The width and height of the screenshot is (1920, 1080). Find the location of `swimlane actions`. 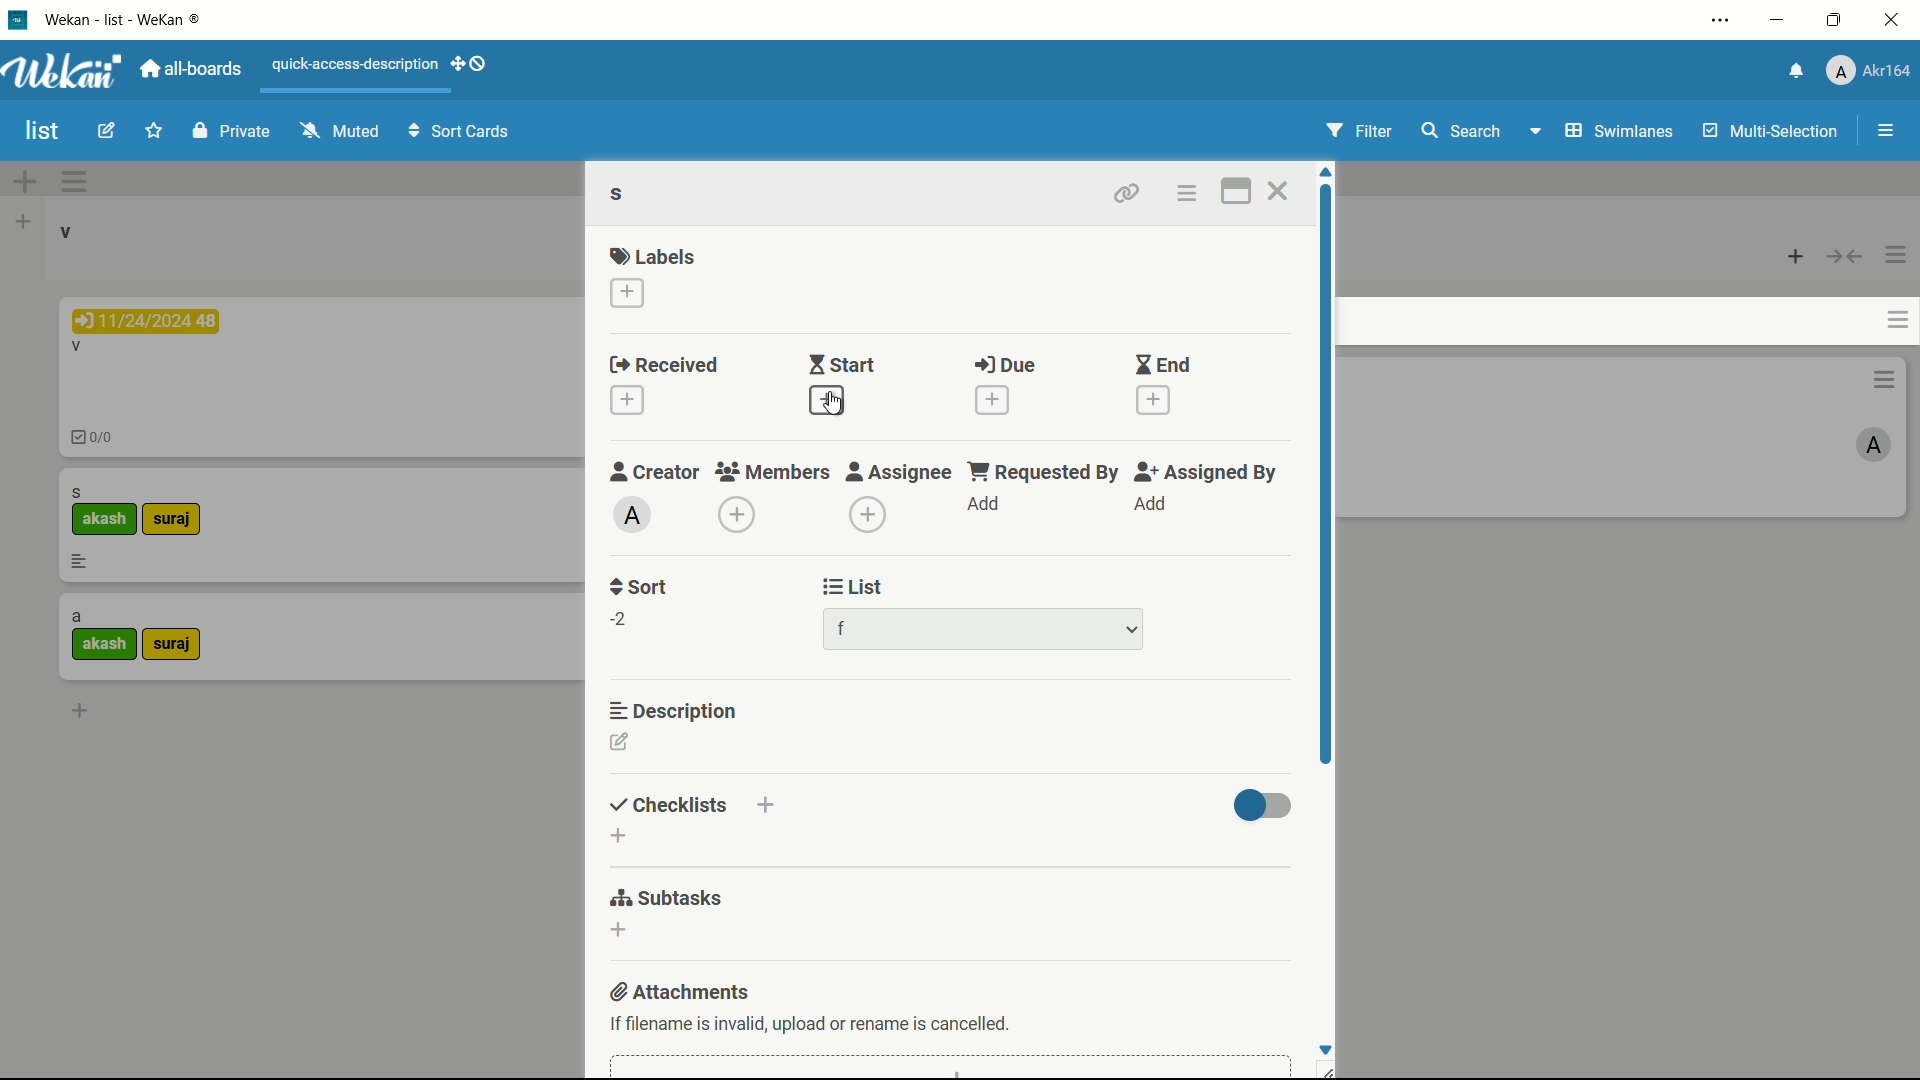

swimlane actions is located at coordinates (74, 182).